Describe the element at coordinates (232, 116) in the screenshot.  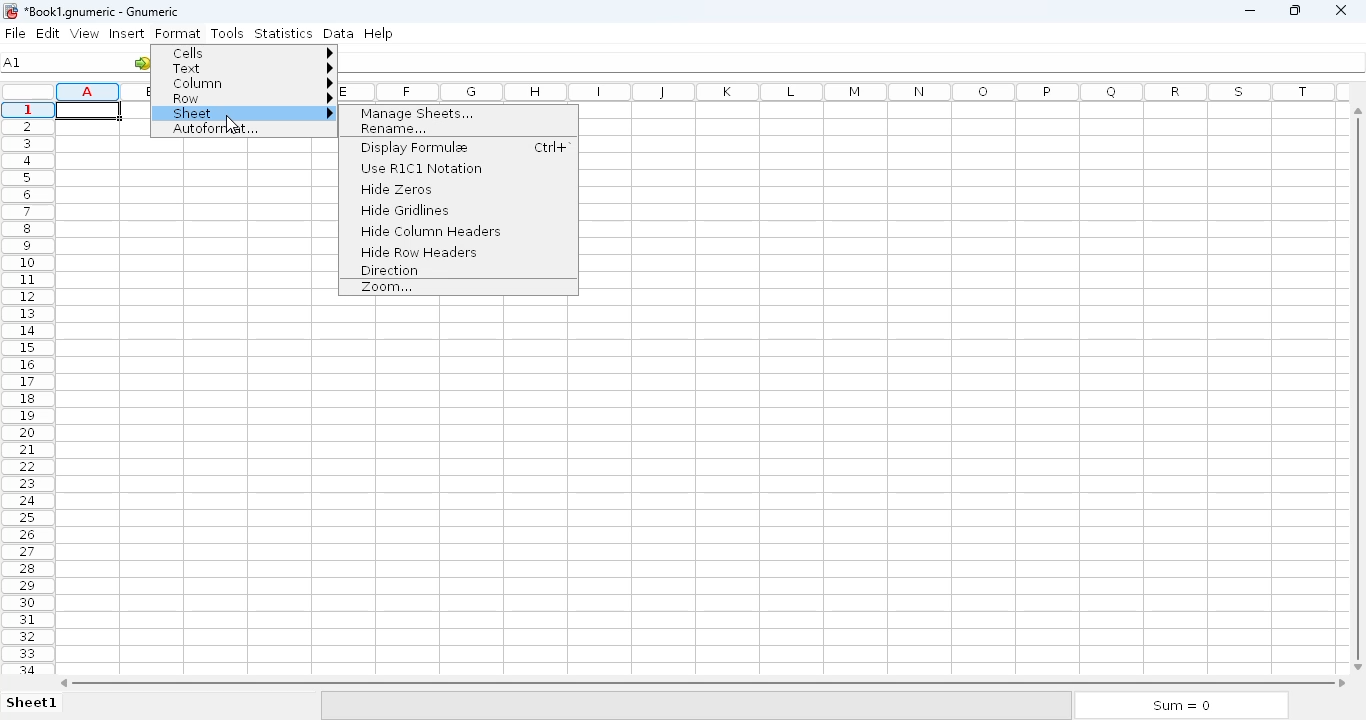
I see `cursor` at that location.